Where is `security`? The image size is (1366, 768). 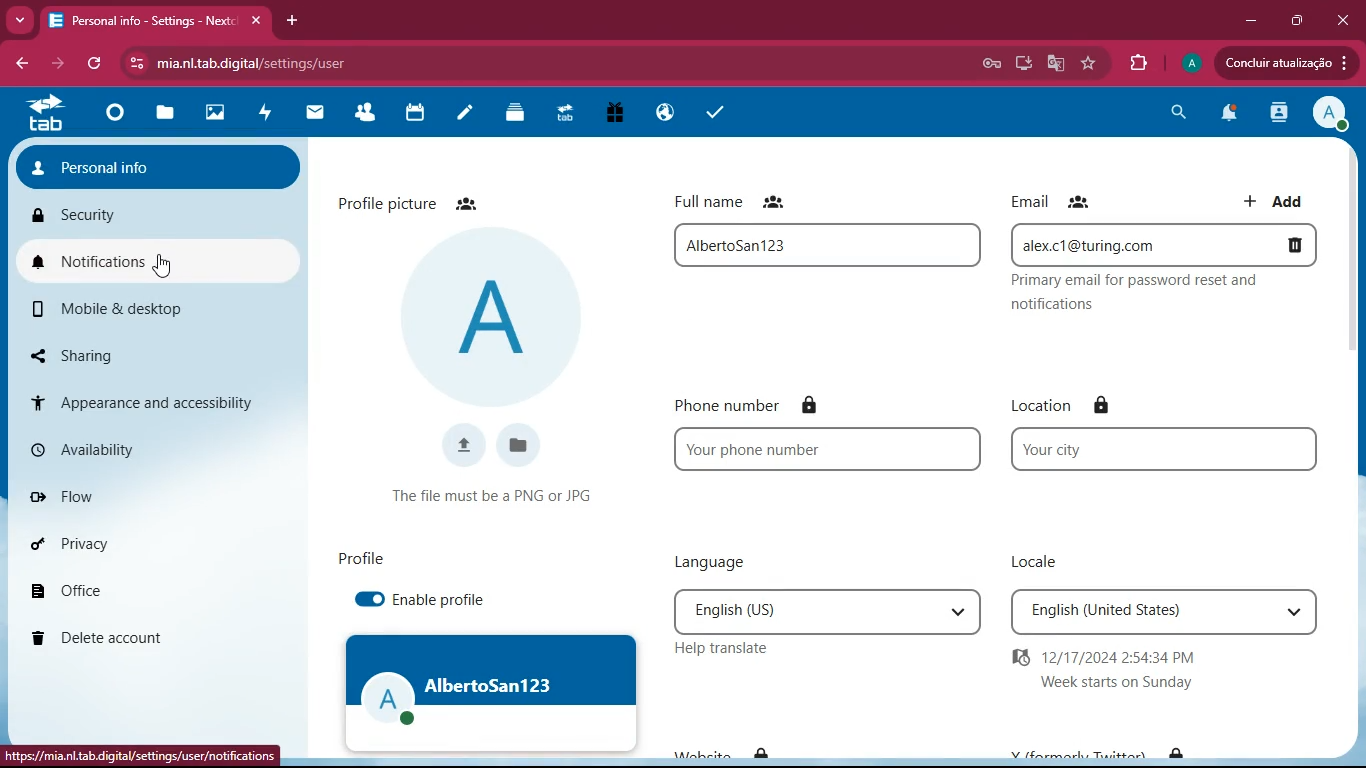
security is located at coordinates (160, 214).